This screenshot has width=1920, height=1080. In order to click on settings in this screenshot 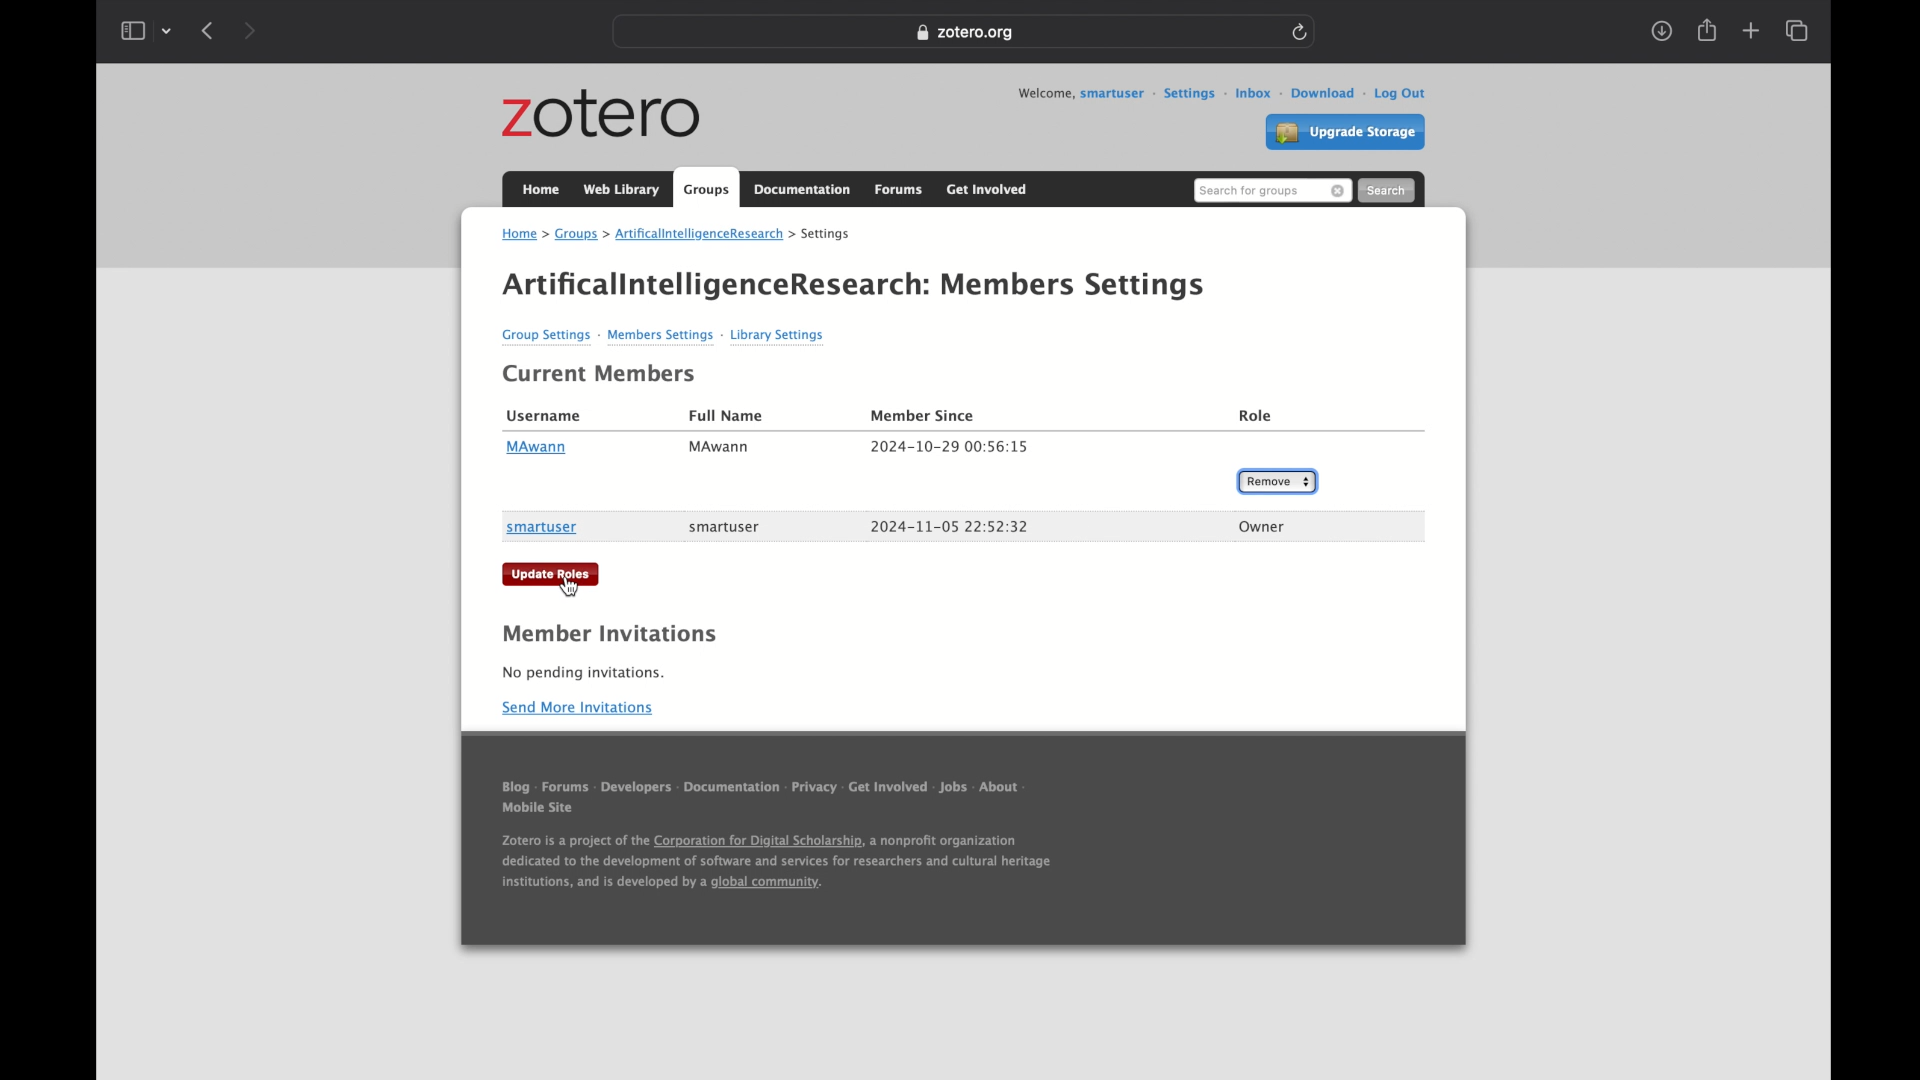, I will do `click(1183, 94)`.